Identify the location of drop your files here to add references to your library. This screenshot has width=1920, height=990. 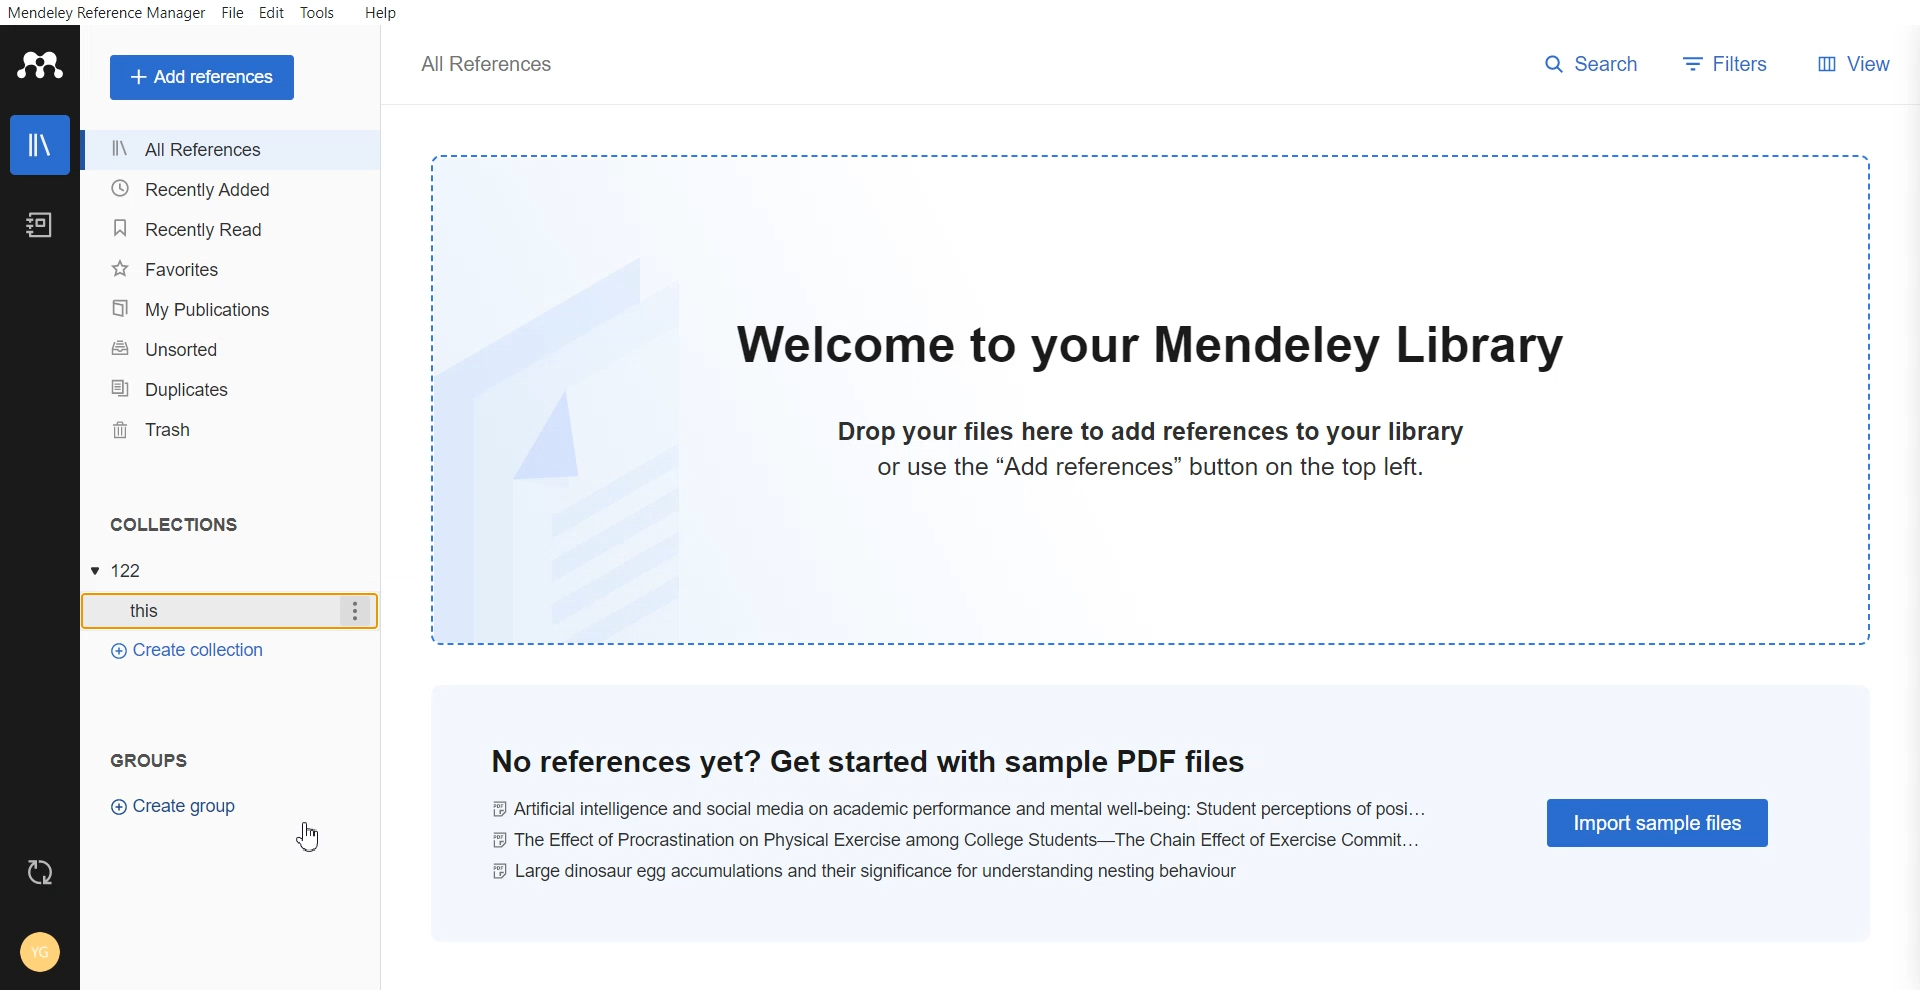
(1155, 432).